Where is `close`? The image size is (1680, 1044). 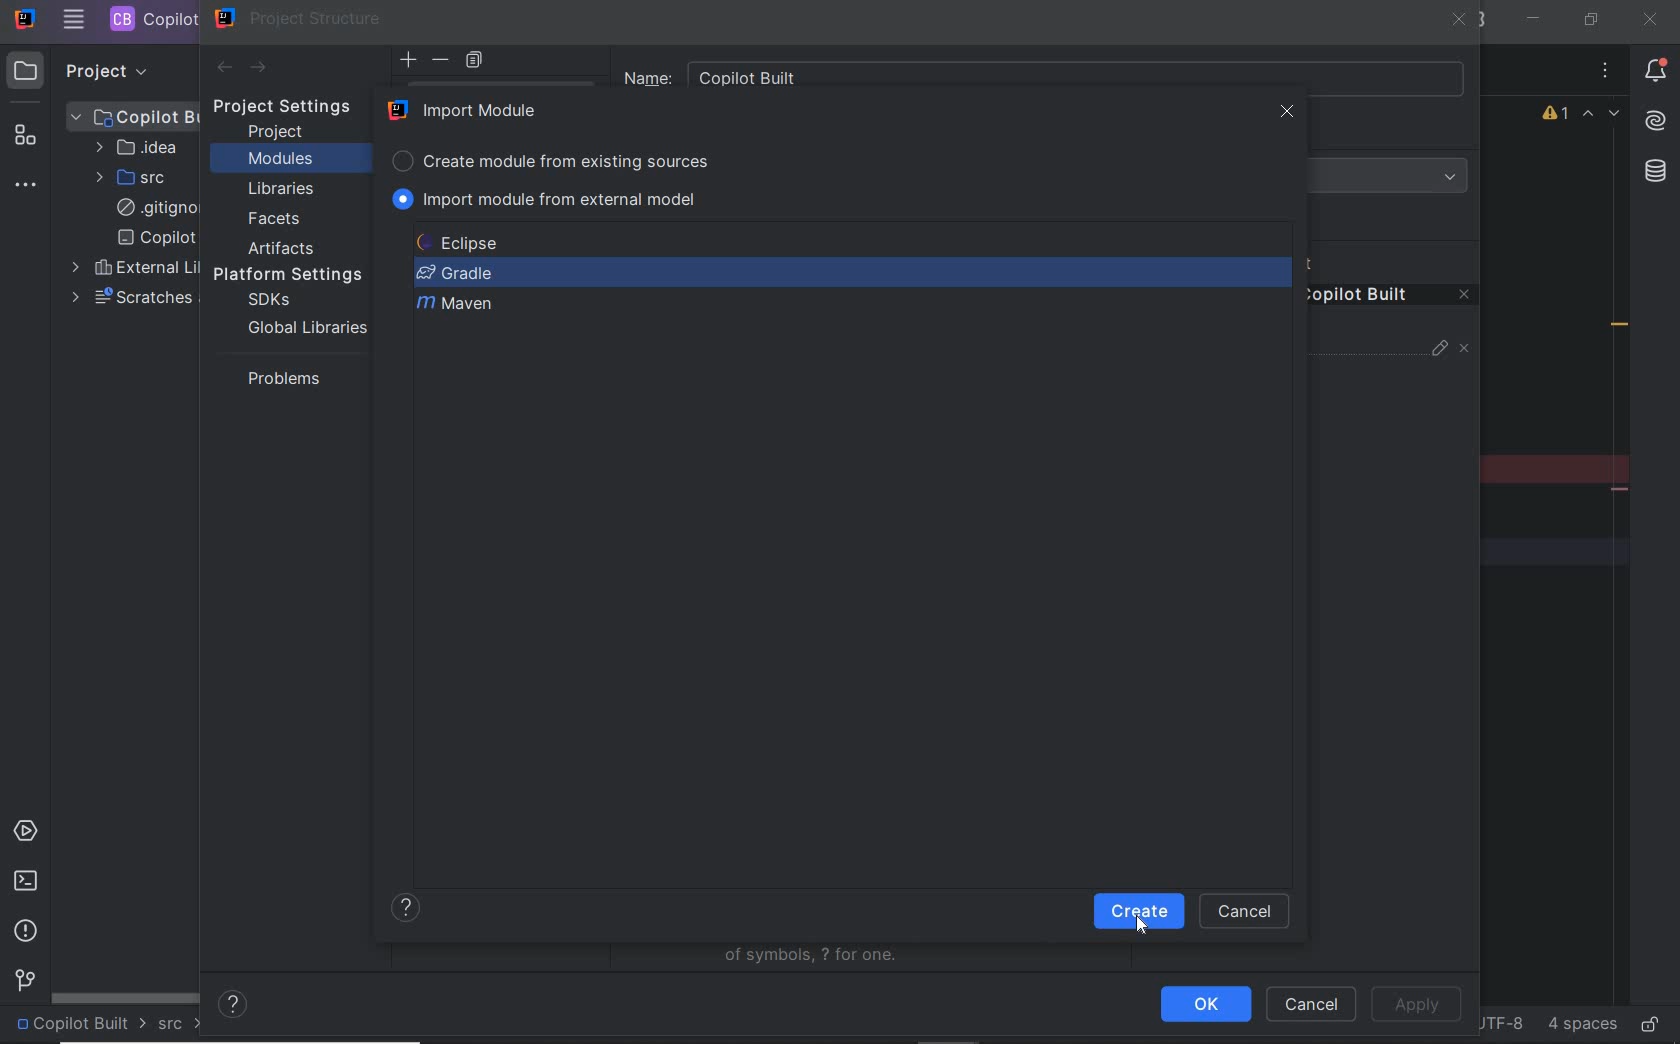
close is located at coordinates (1649, 19).